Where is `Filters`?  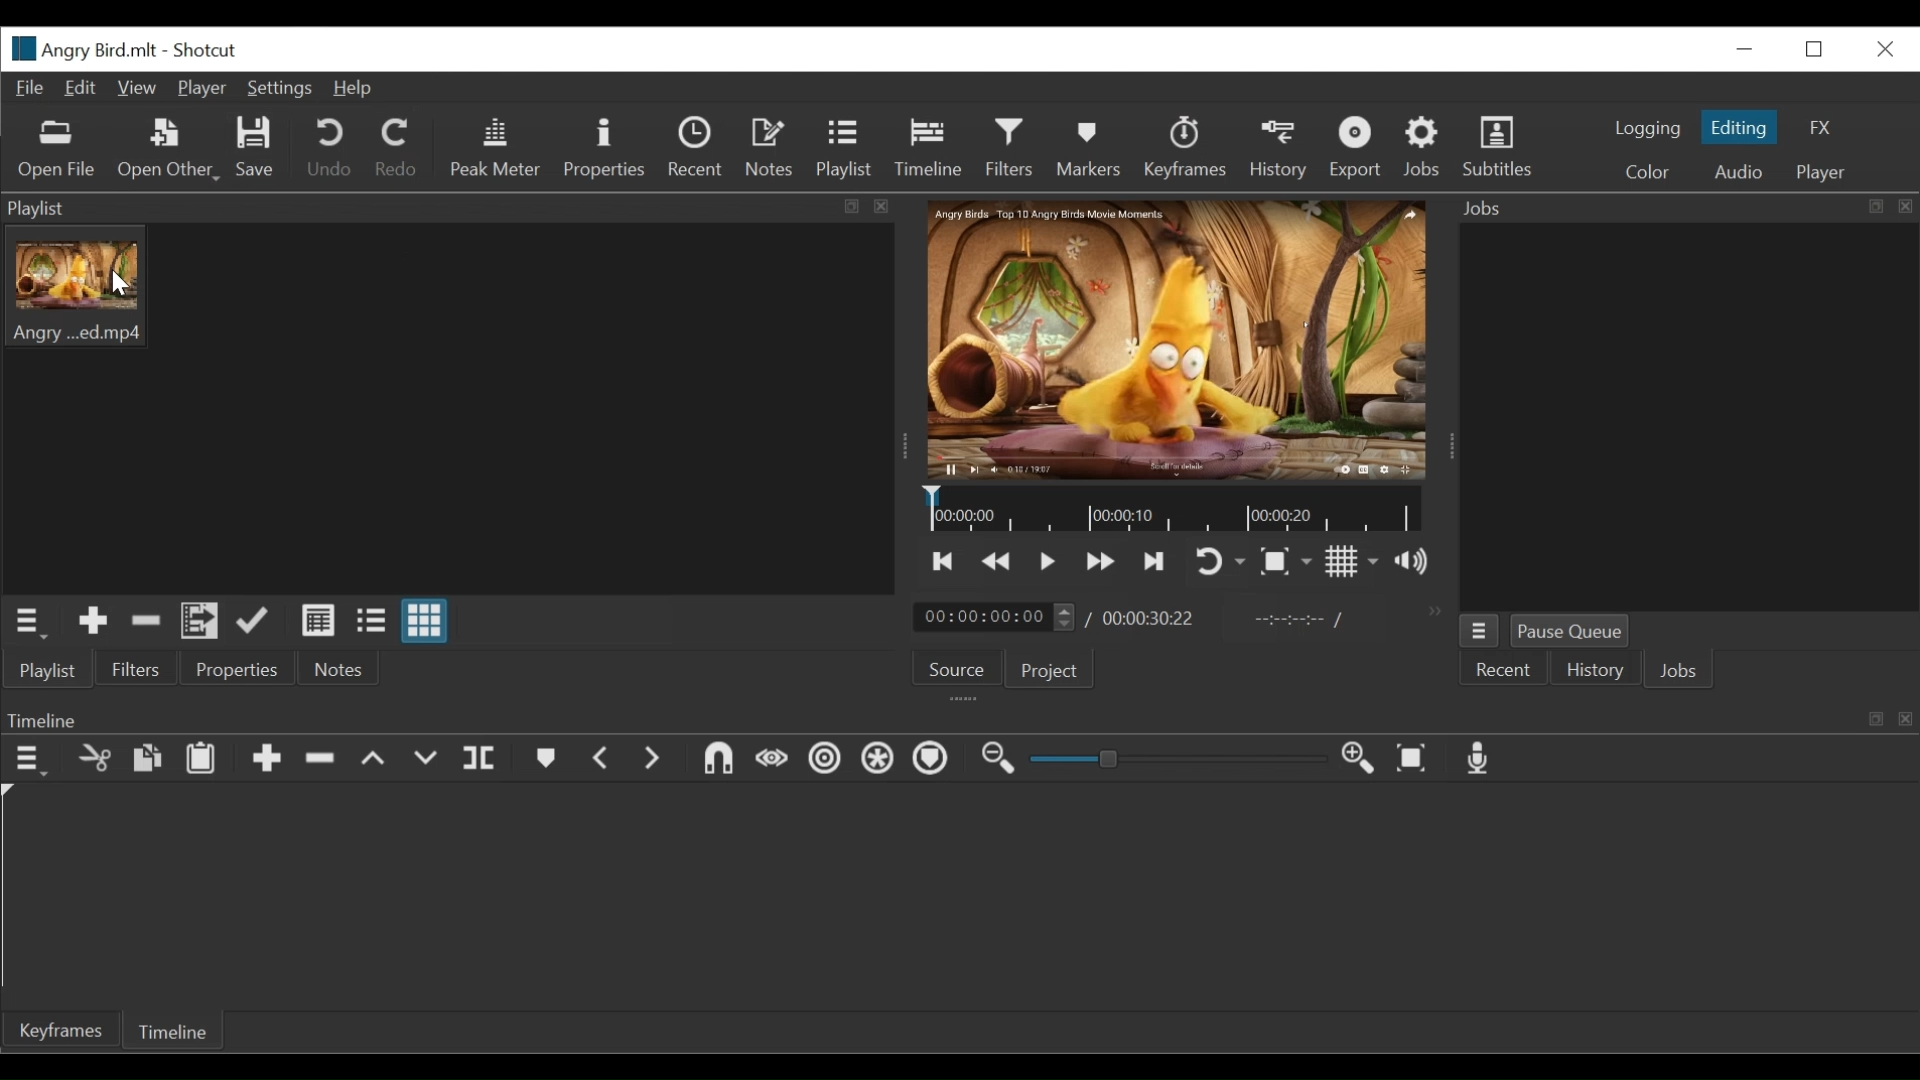
Filters is located at coordinates (134, 669).